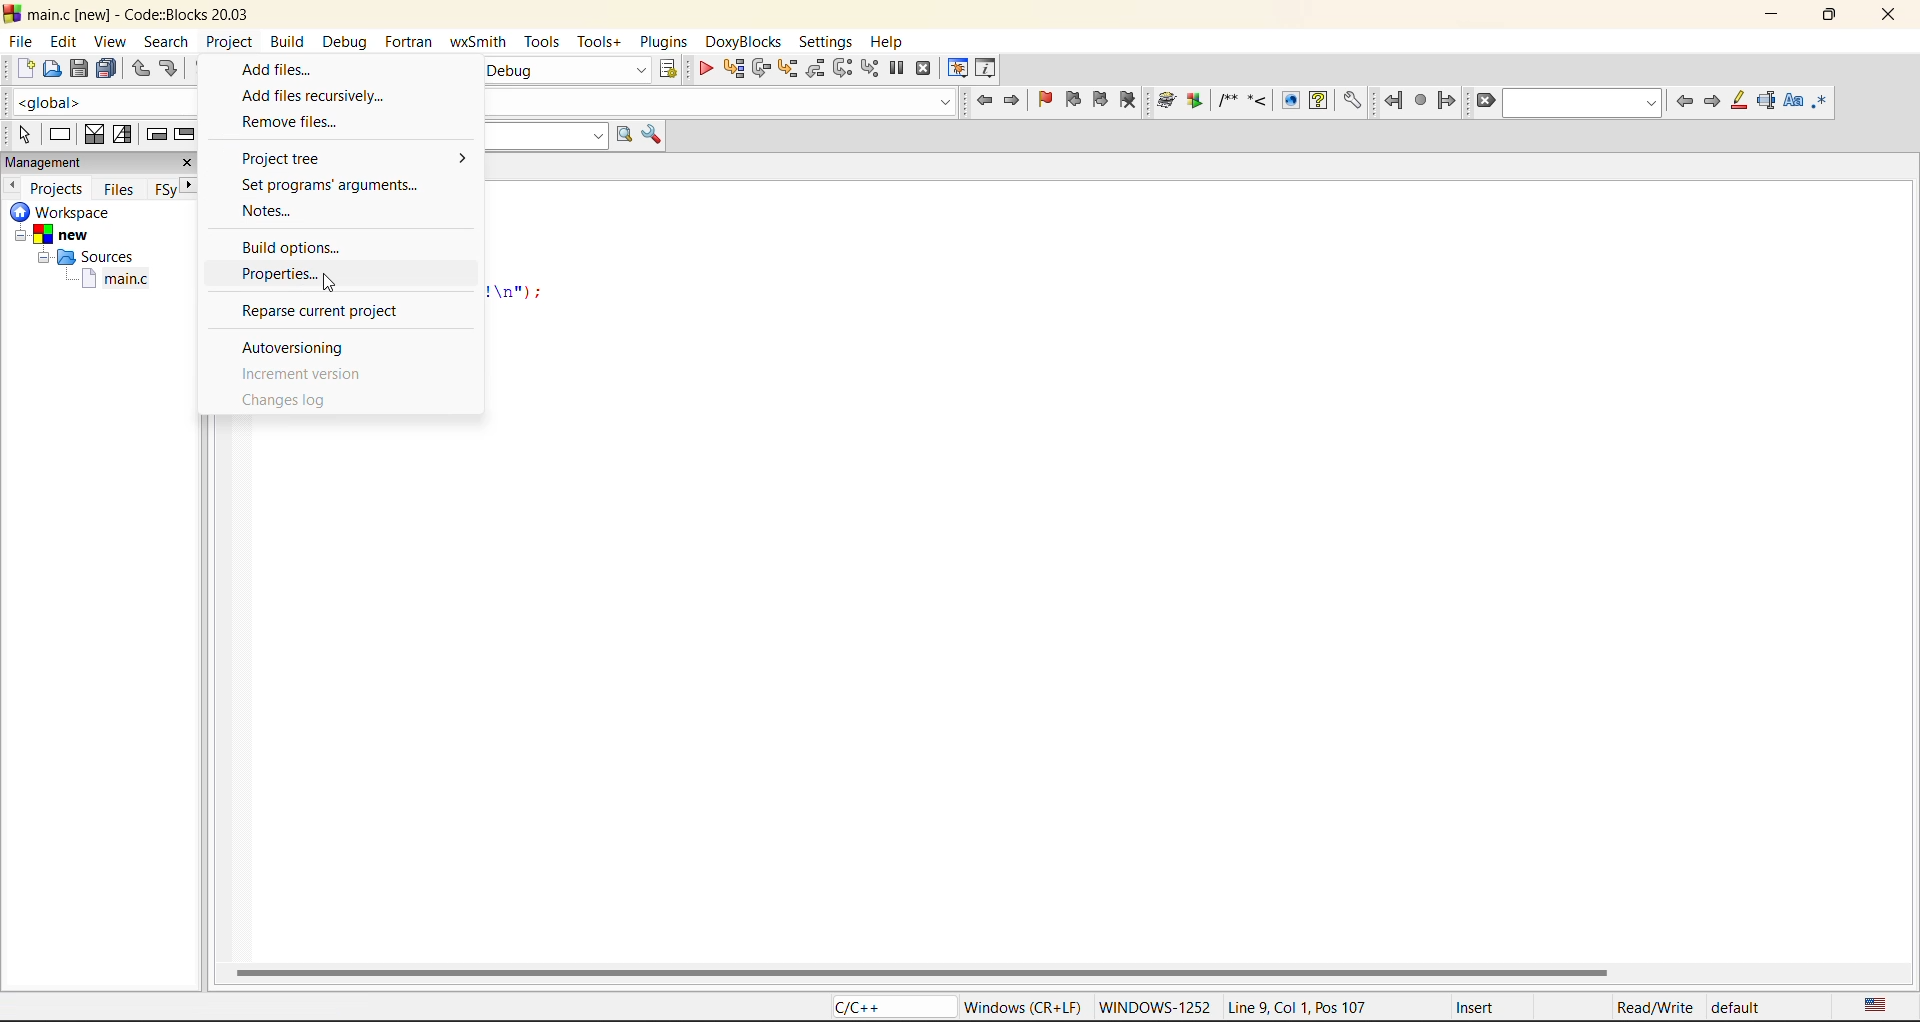 This screenshot has width=1920, height=1022. Describe the element at coordinates (160, 15) in the screenshot. I see `main.c [new] - Code::Blocks 20.03` at that location.